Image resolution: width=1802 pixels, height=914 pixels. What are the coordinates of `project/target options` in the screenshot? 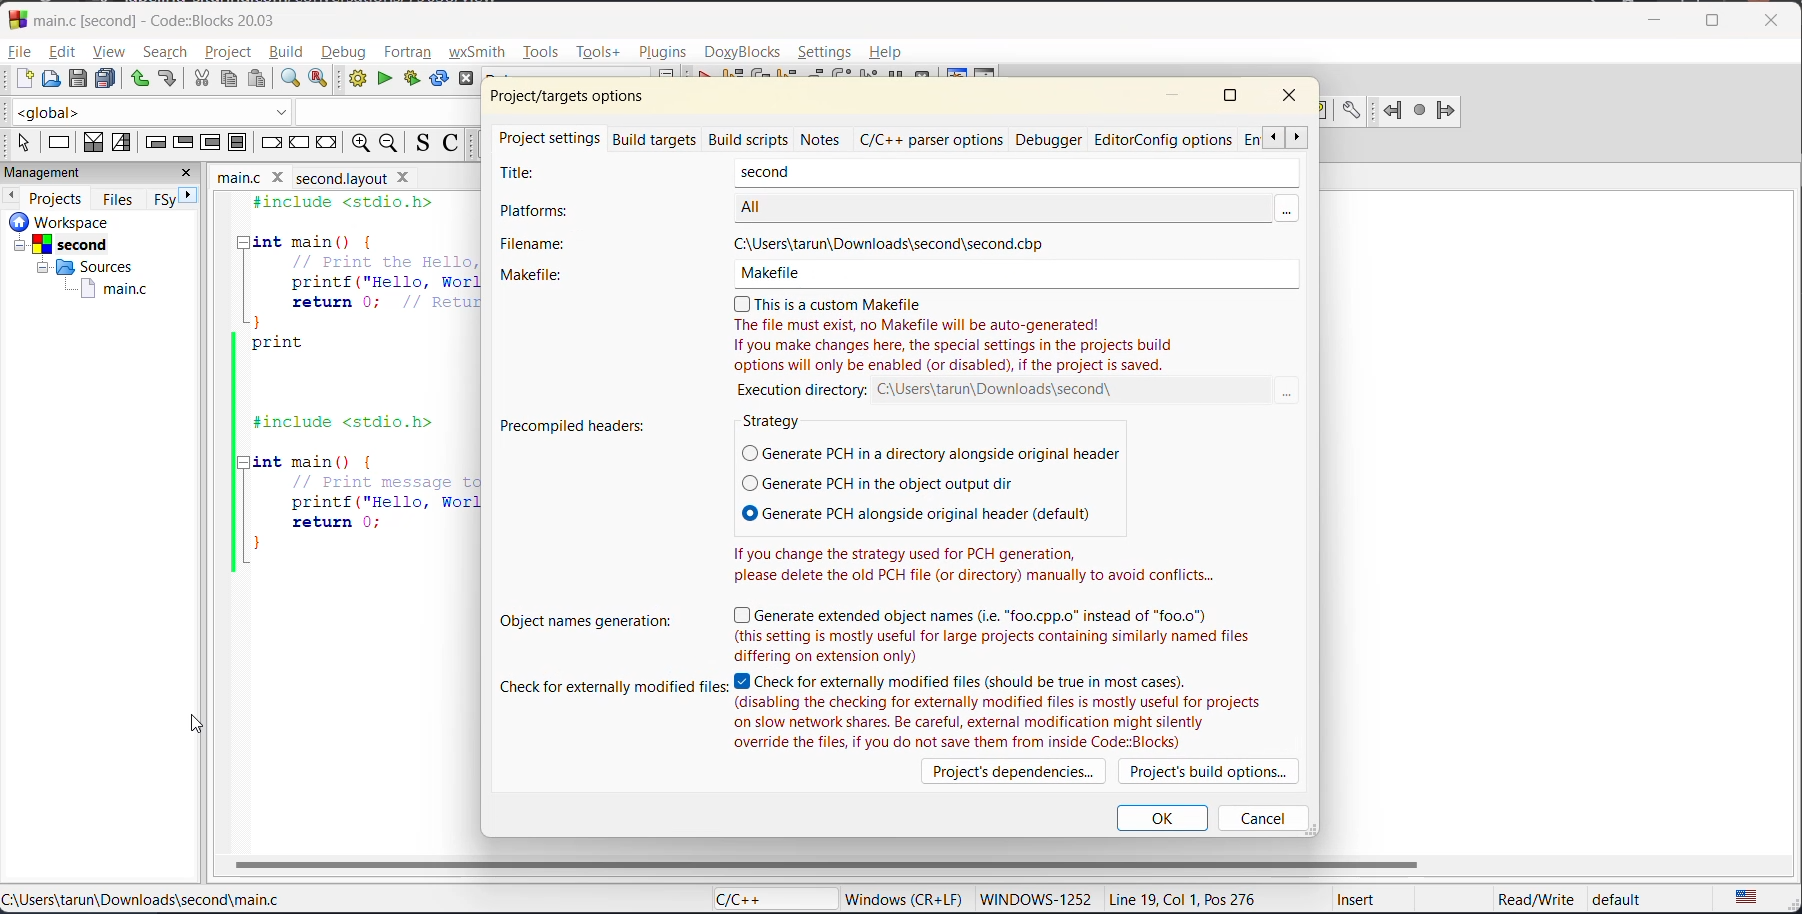 It's located at (579, 98).